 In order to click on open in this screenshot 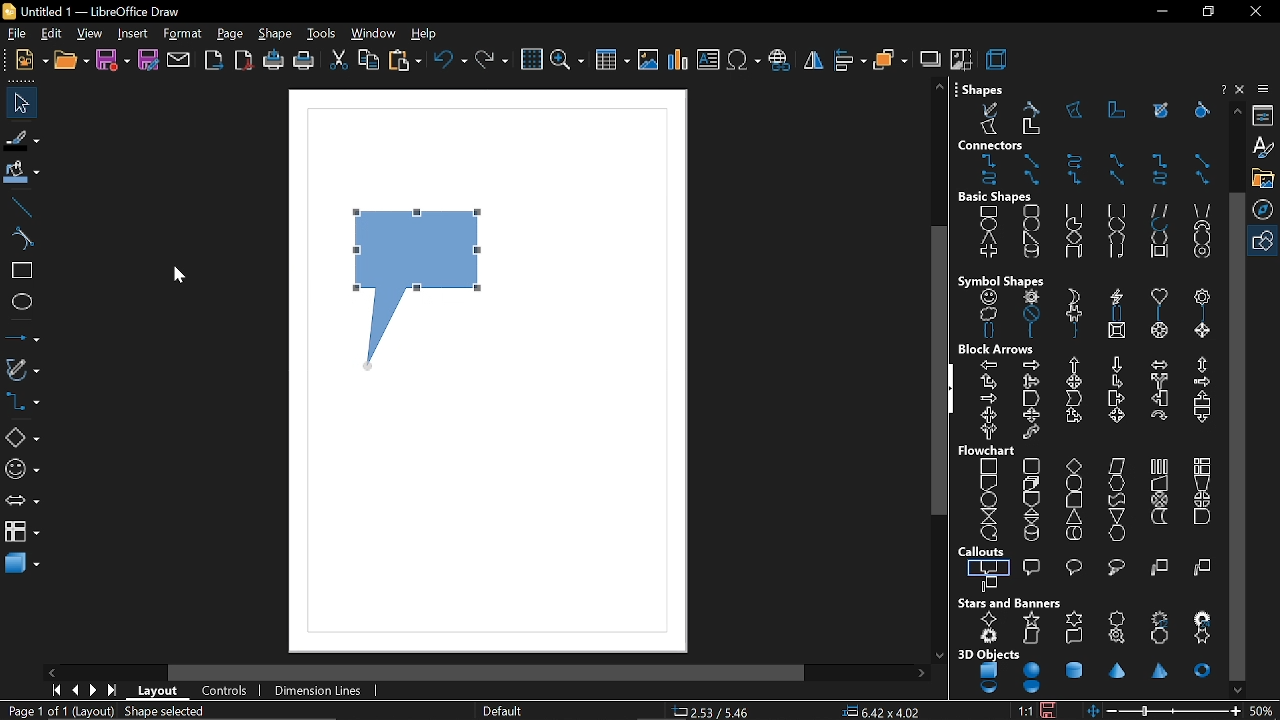, I will do `click(70, 63)`.